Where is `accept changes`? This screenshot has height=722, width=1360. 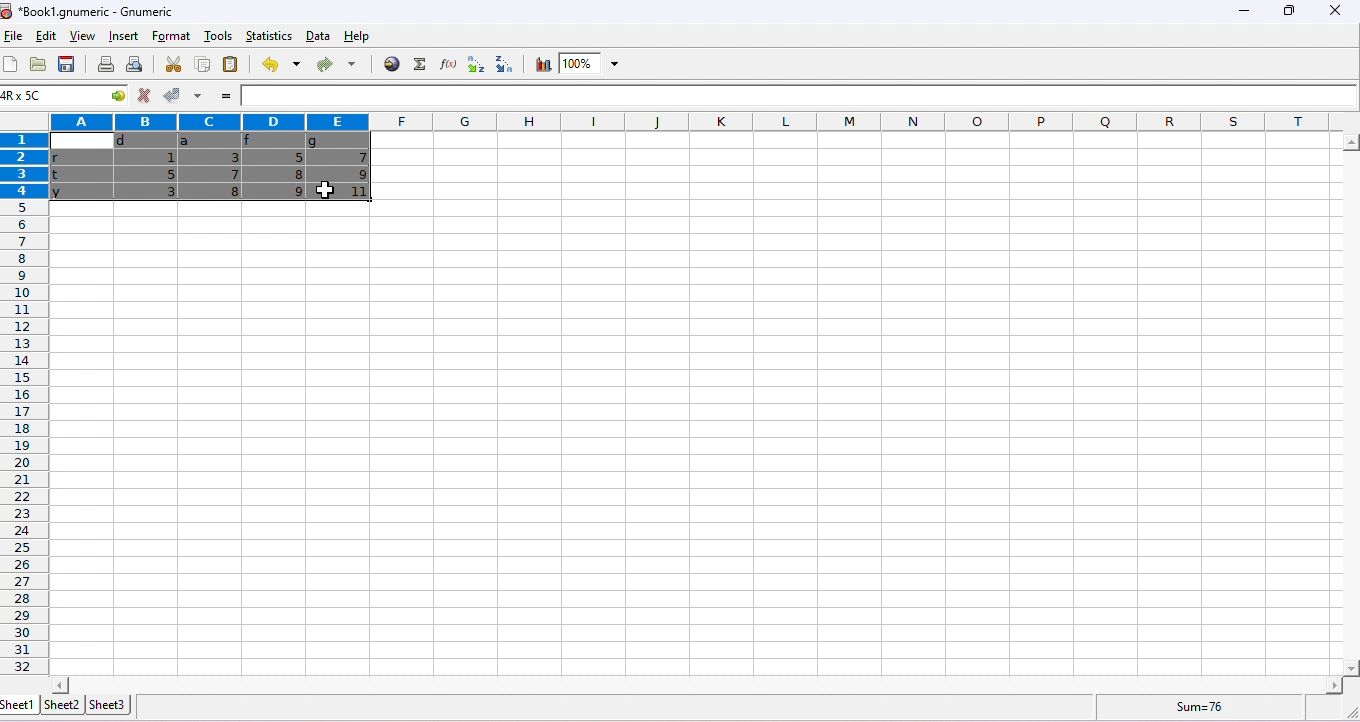 accept changes is located at coordinates (168, 94).